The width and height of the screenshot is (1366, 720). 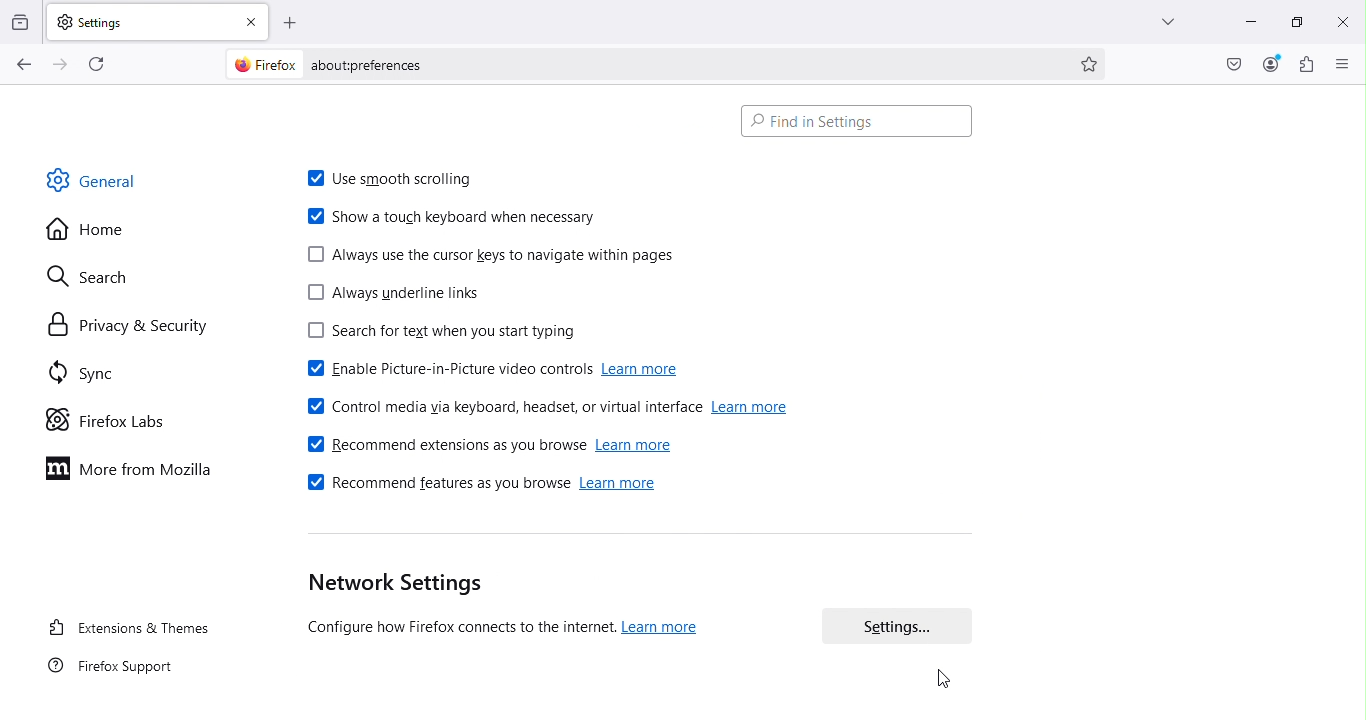 I want to click on View recent browsing across windows and devices, so click(x=21, y=18).